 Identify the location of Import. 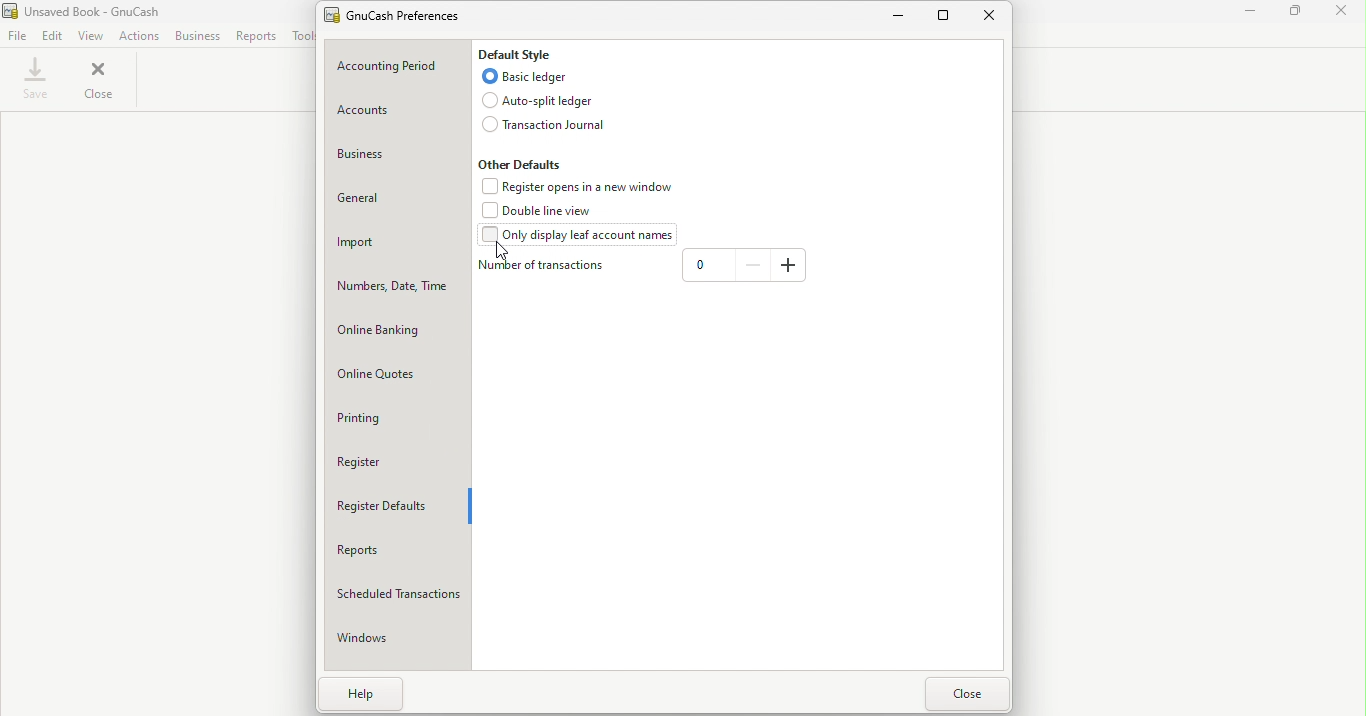
(396, 241).